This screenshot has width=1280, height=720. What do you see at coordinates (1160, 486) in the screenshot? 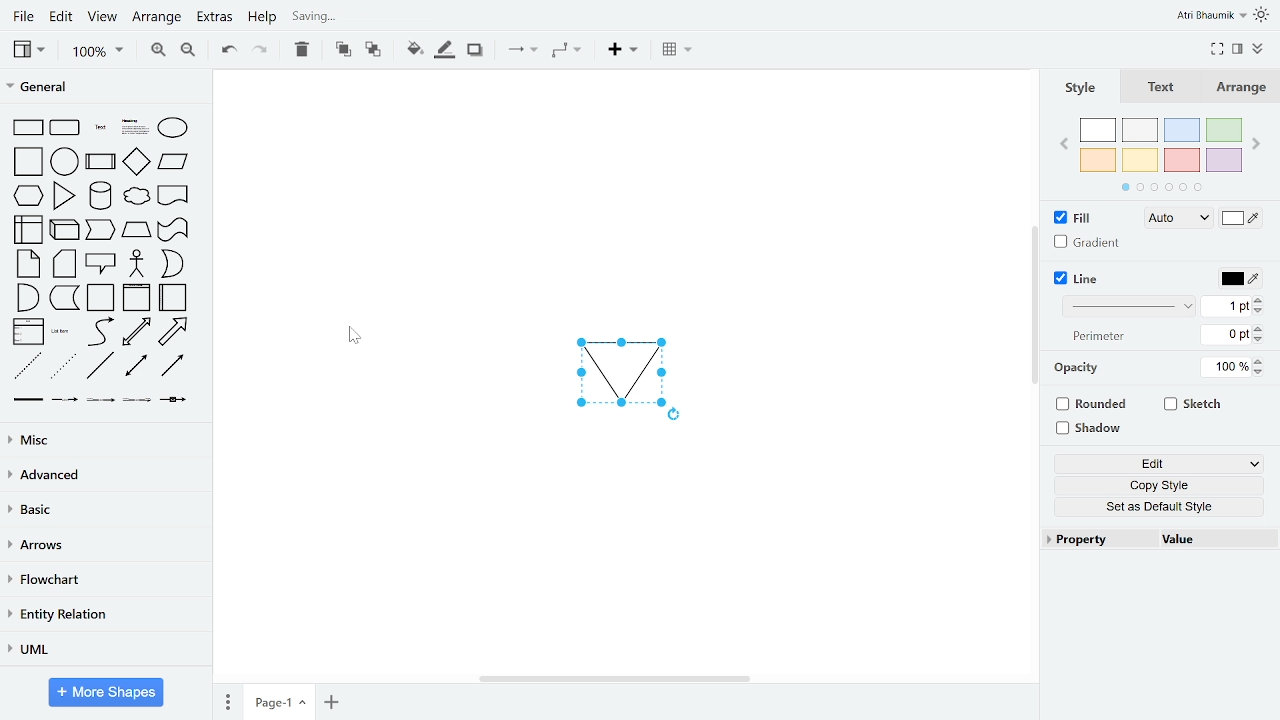
I see `copy style` at bounding box center [1160, 486].